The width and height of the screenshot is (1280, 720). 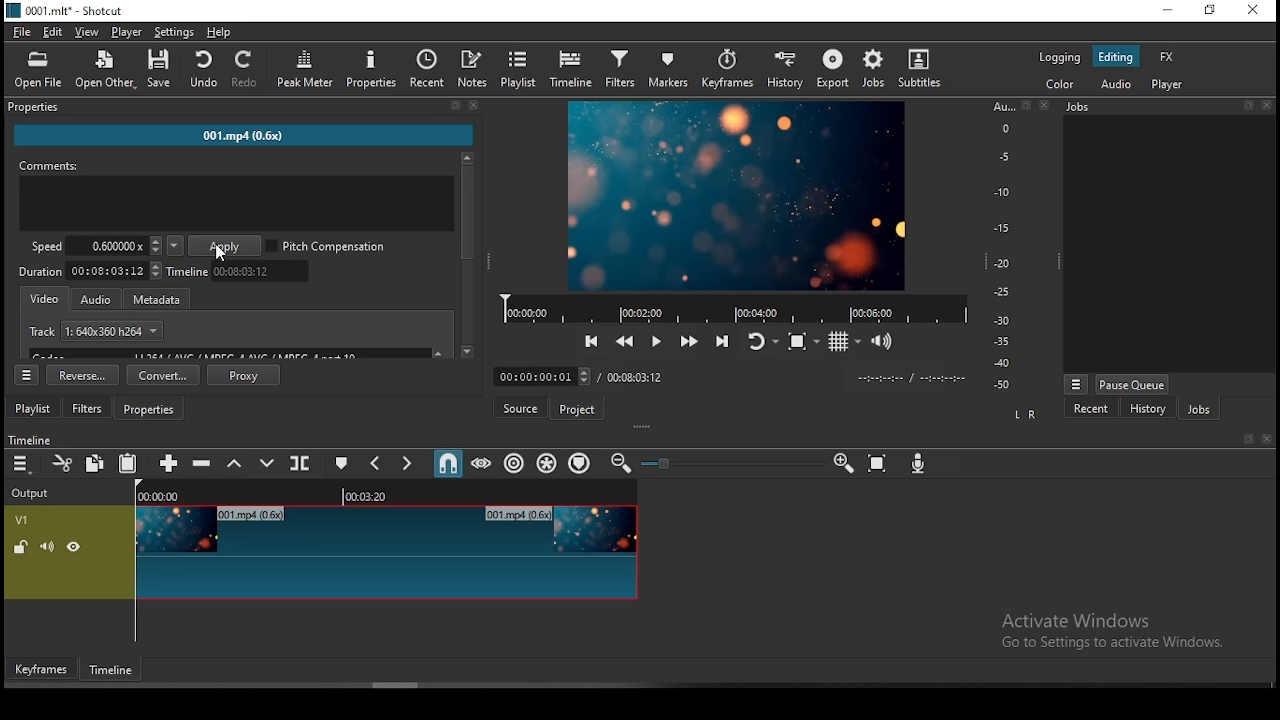 I want to click on editing, so click(x=1115, y=58).